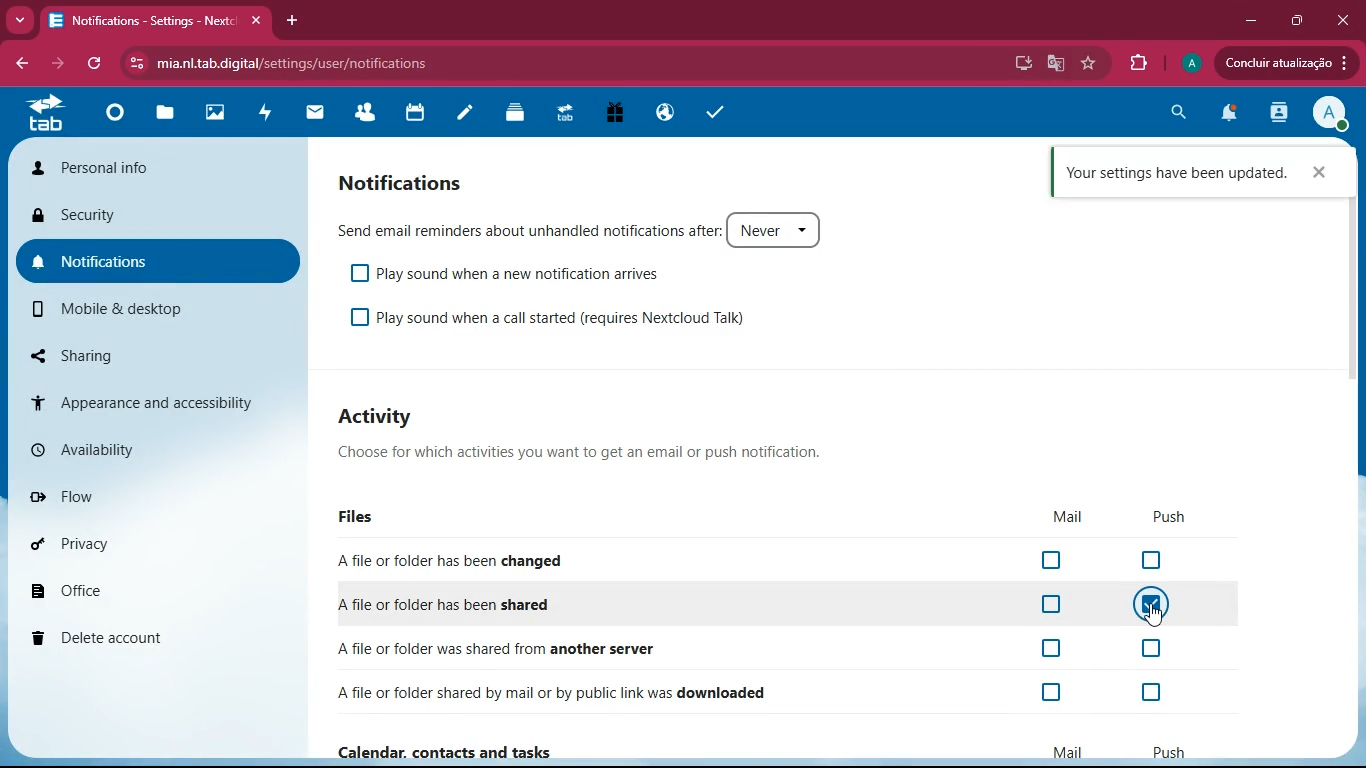  Describe the element at coordinates (511, 112) in the screenshot. I see `layers` at that location.